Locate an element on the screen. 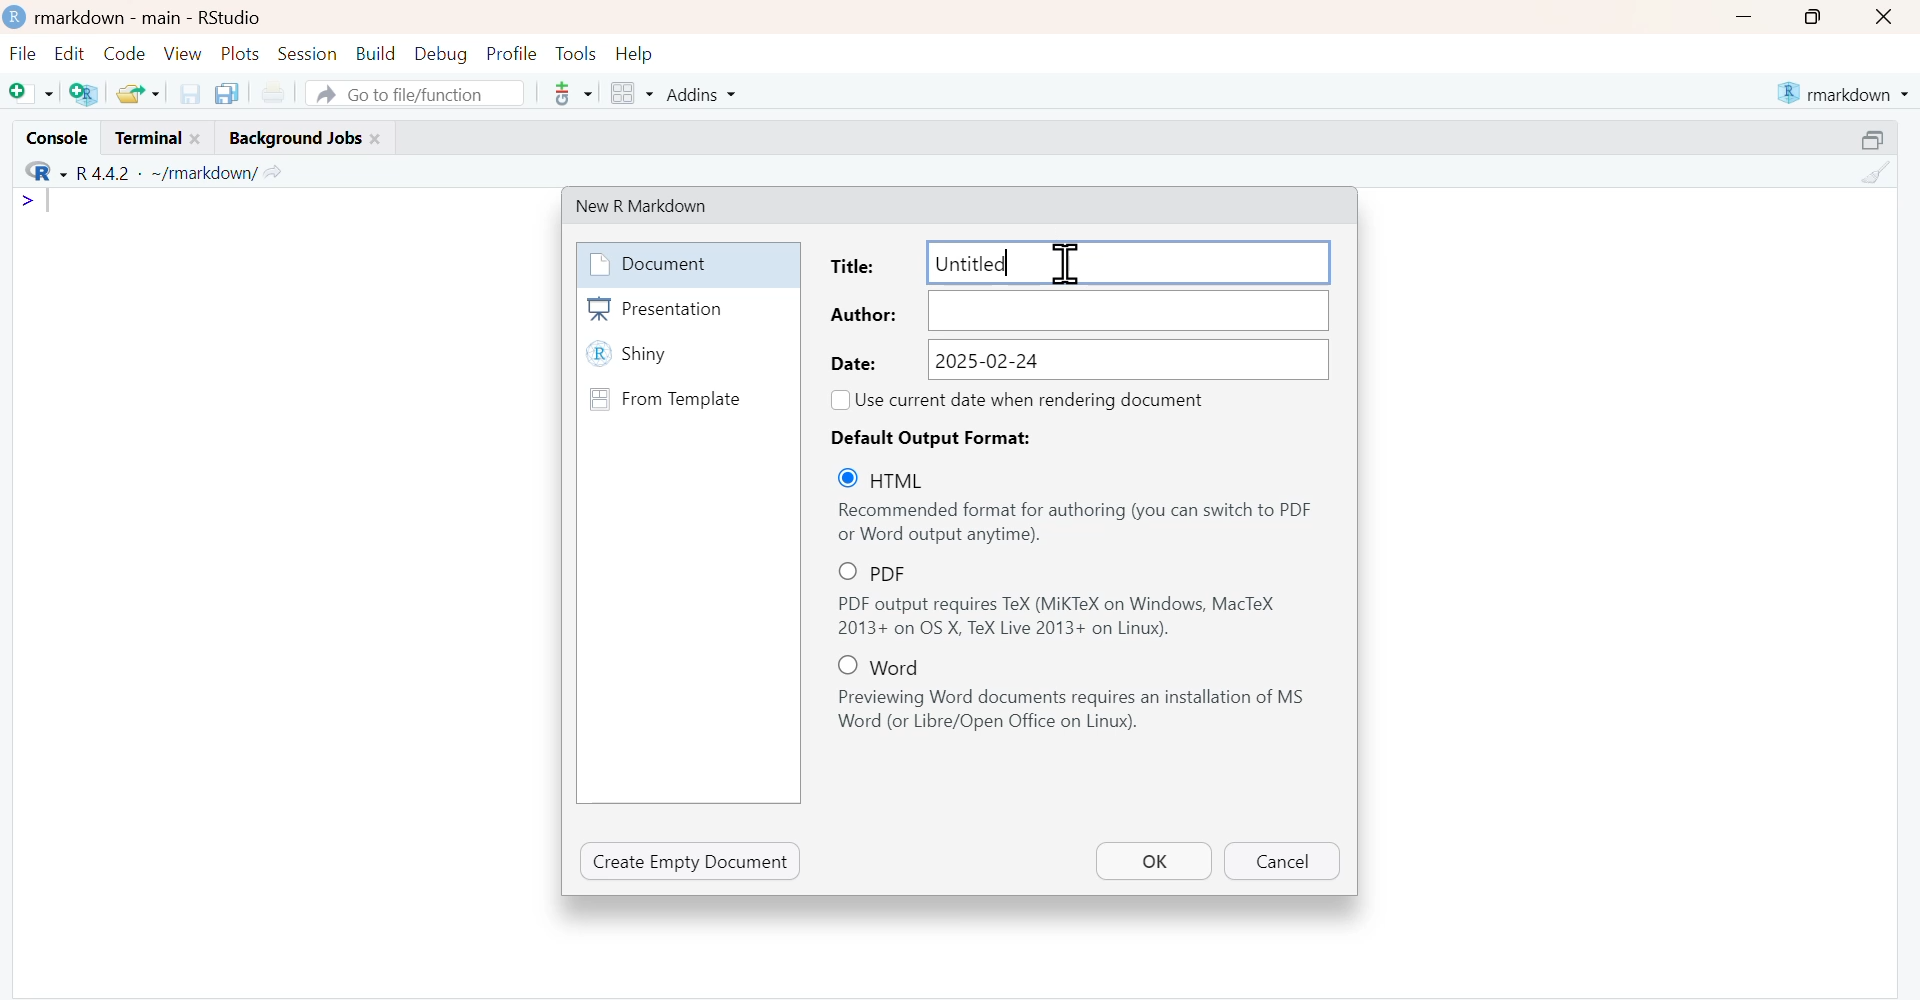  Close is located at coordinates (1886, 17).